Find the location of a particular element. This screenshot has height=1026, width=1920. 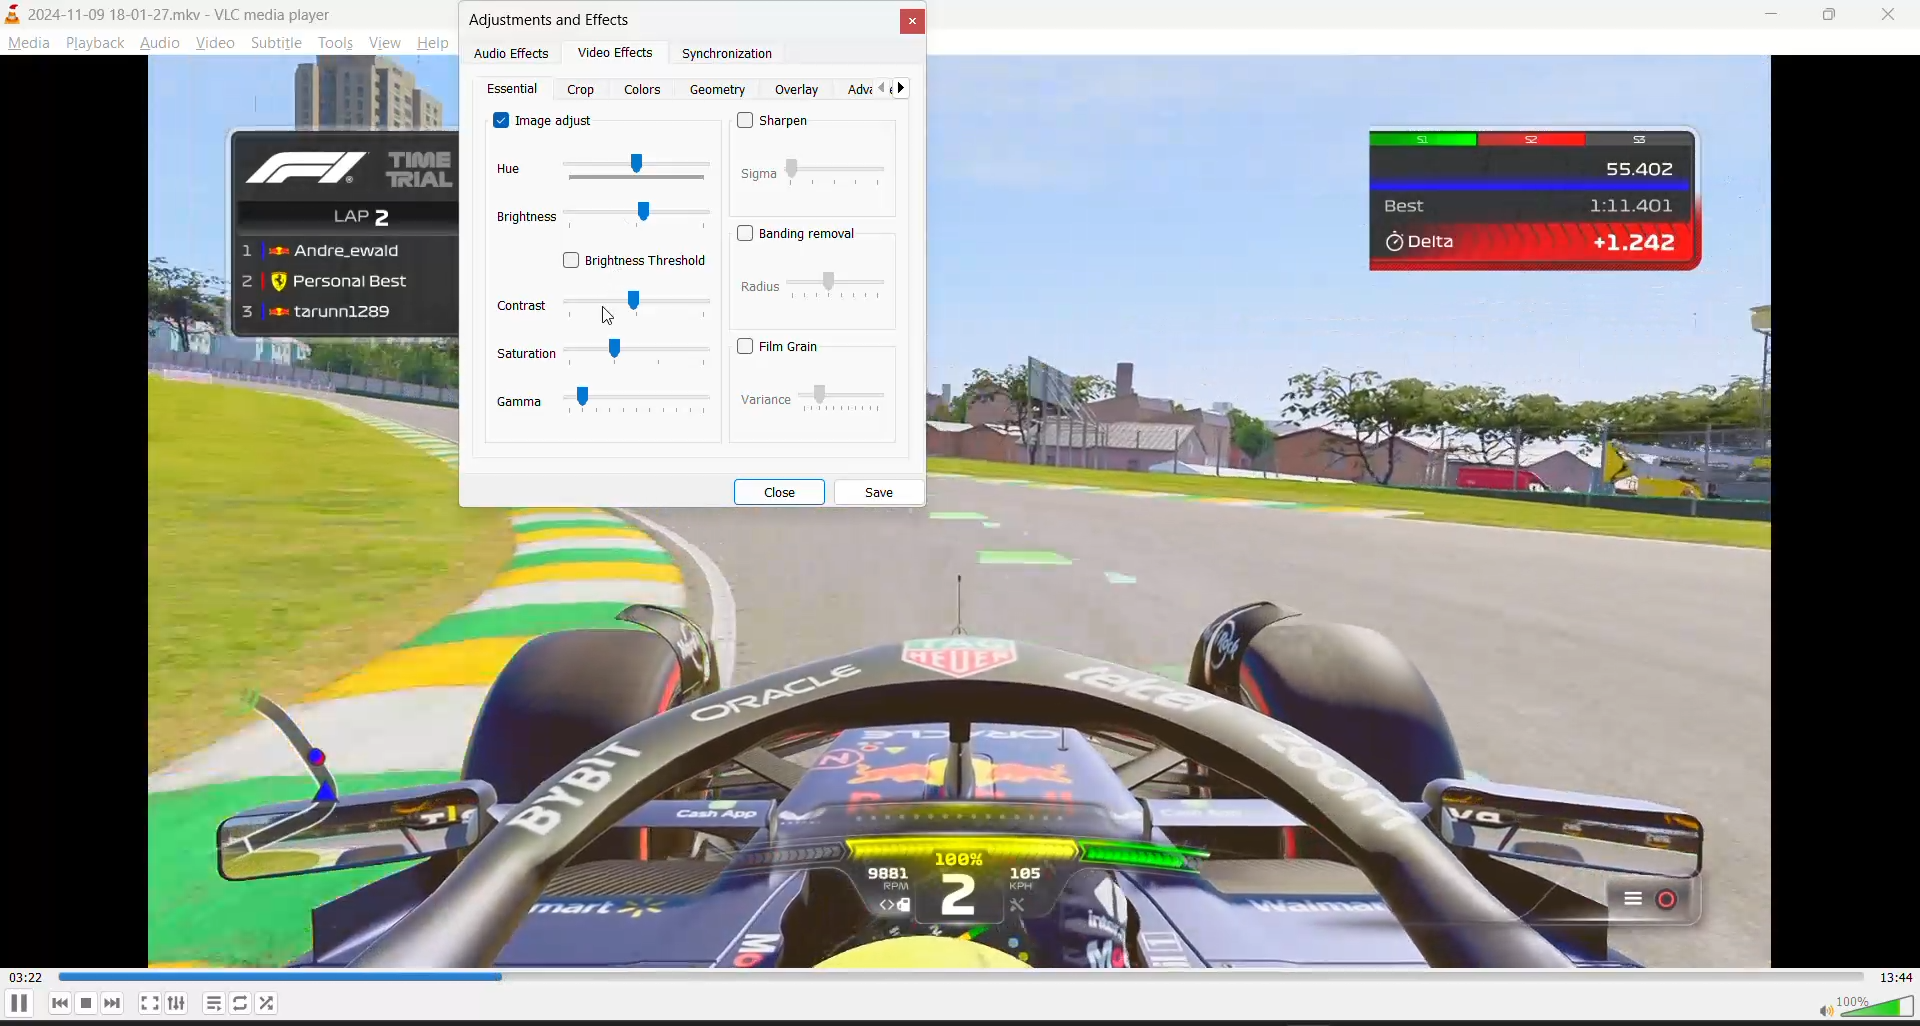

tools is located at coordinates (336, 41).